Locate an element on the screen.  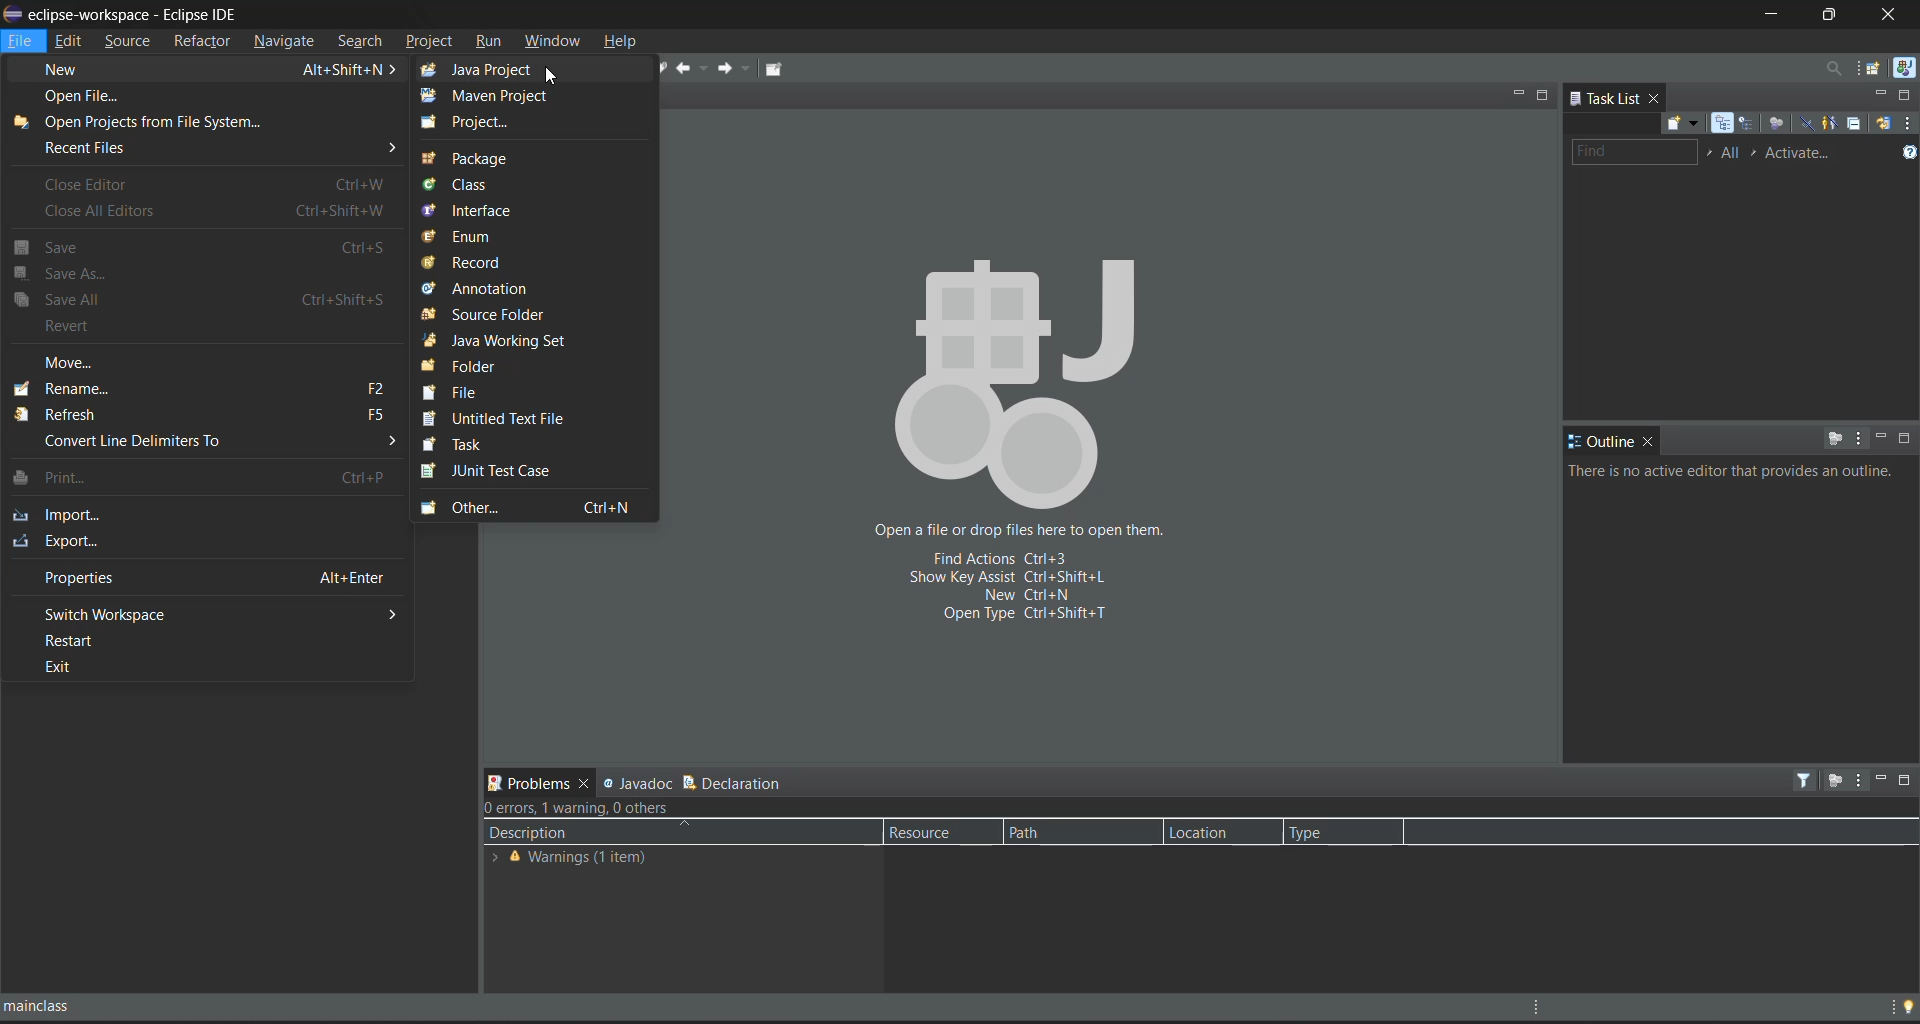
close all editors is located at coordinates (222, 212).